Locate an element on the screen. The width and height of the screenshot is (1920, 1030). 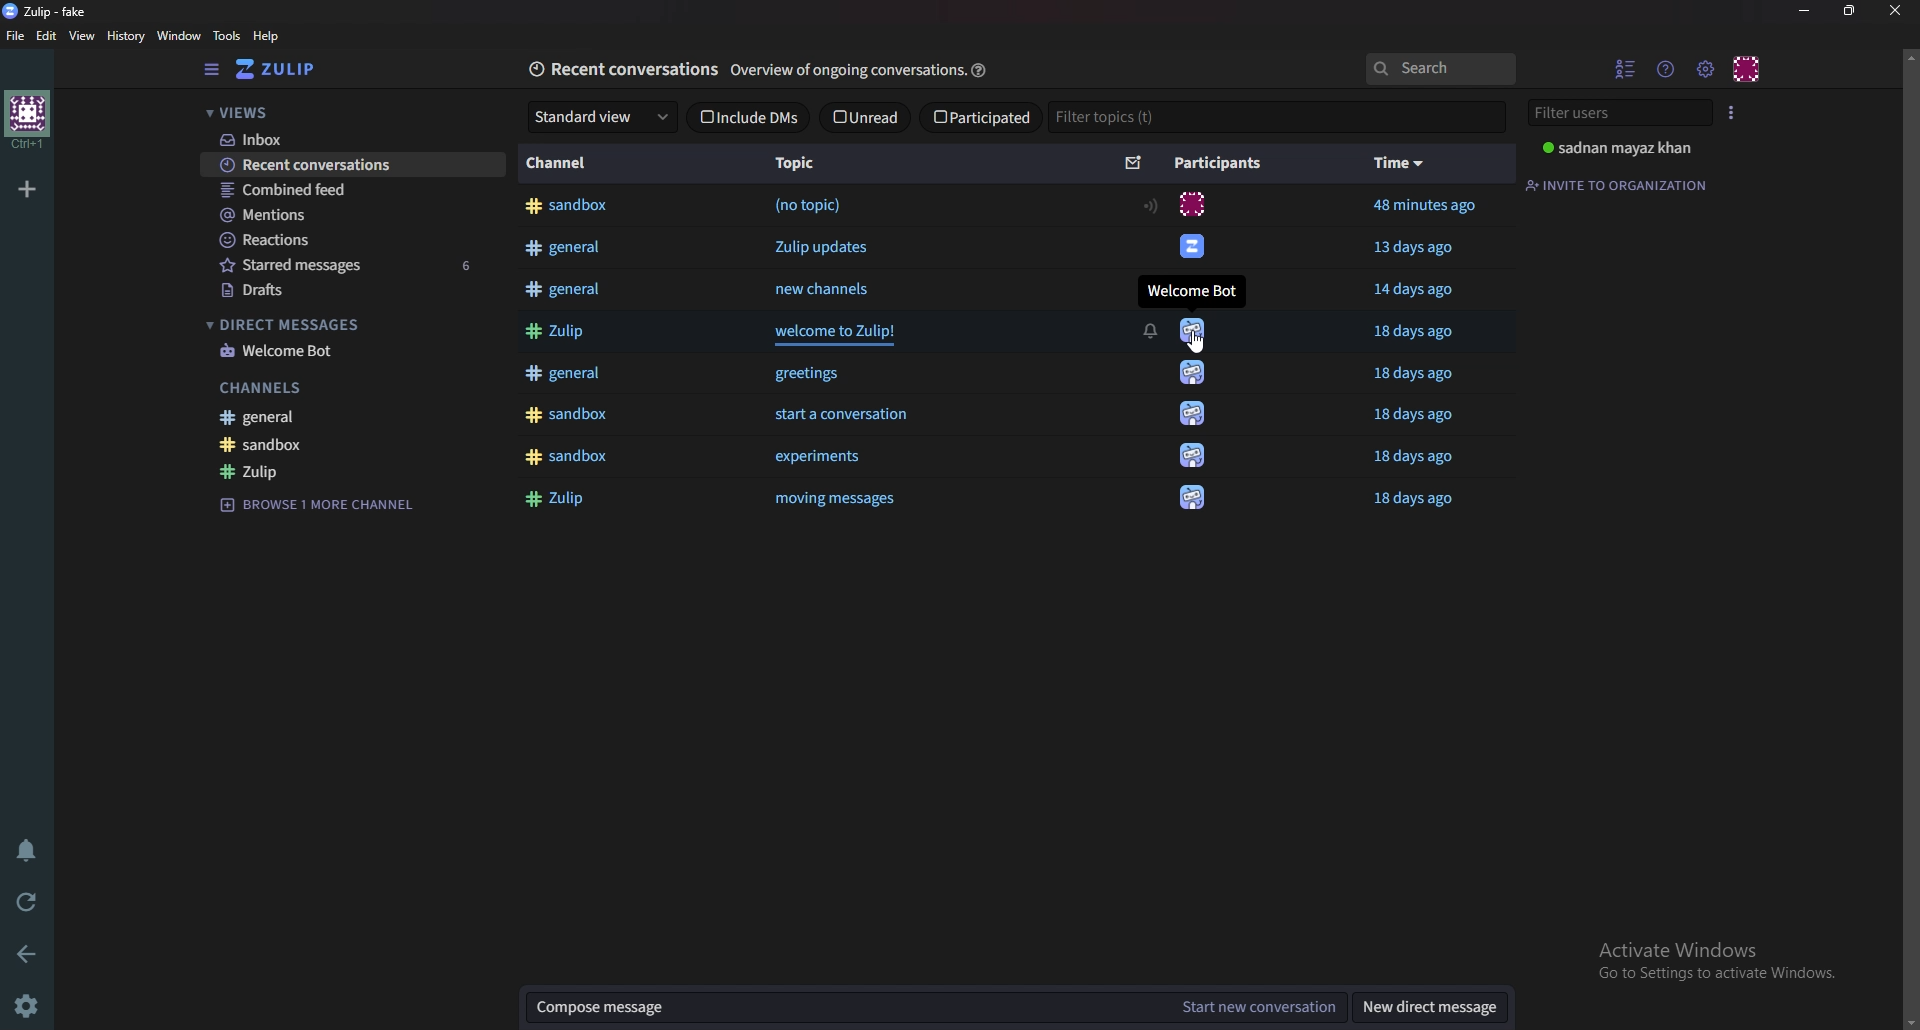
zulip is located at coordinates (352, 471).